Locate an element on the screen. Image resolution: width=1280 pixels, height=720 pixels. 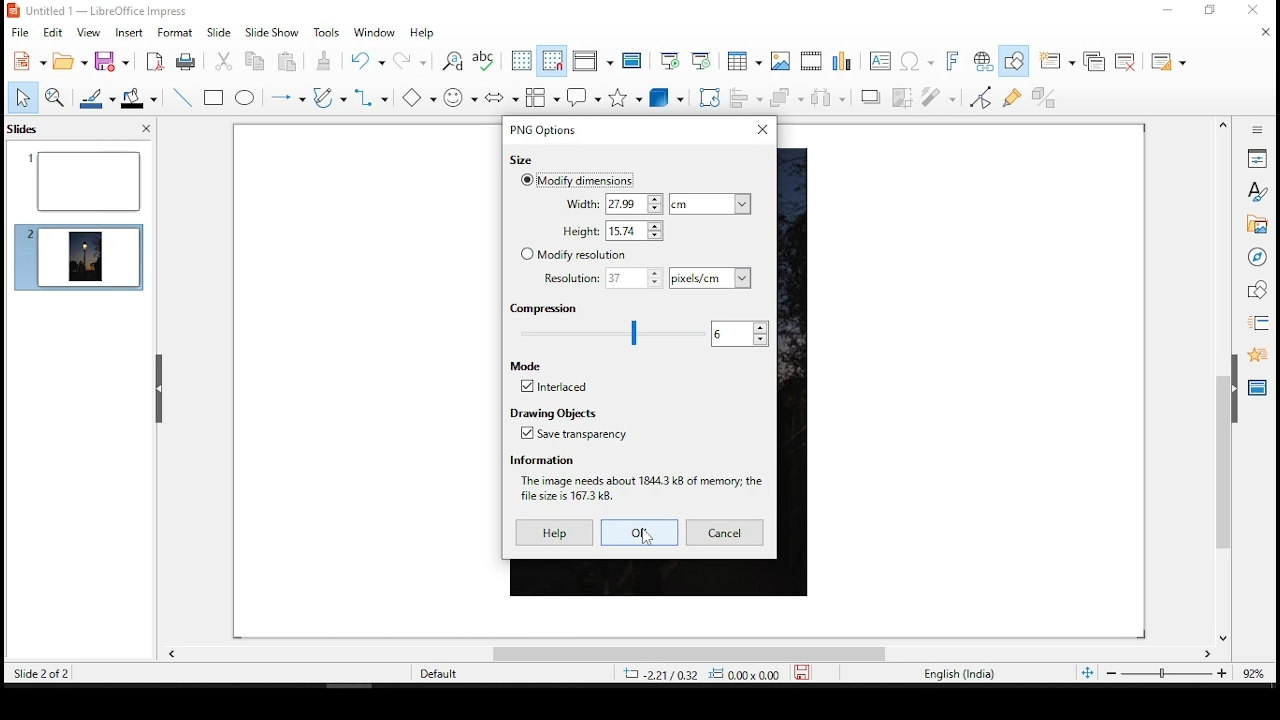
modify resolution is located at coordinates (572, 255).